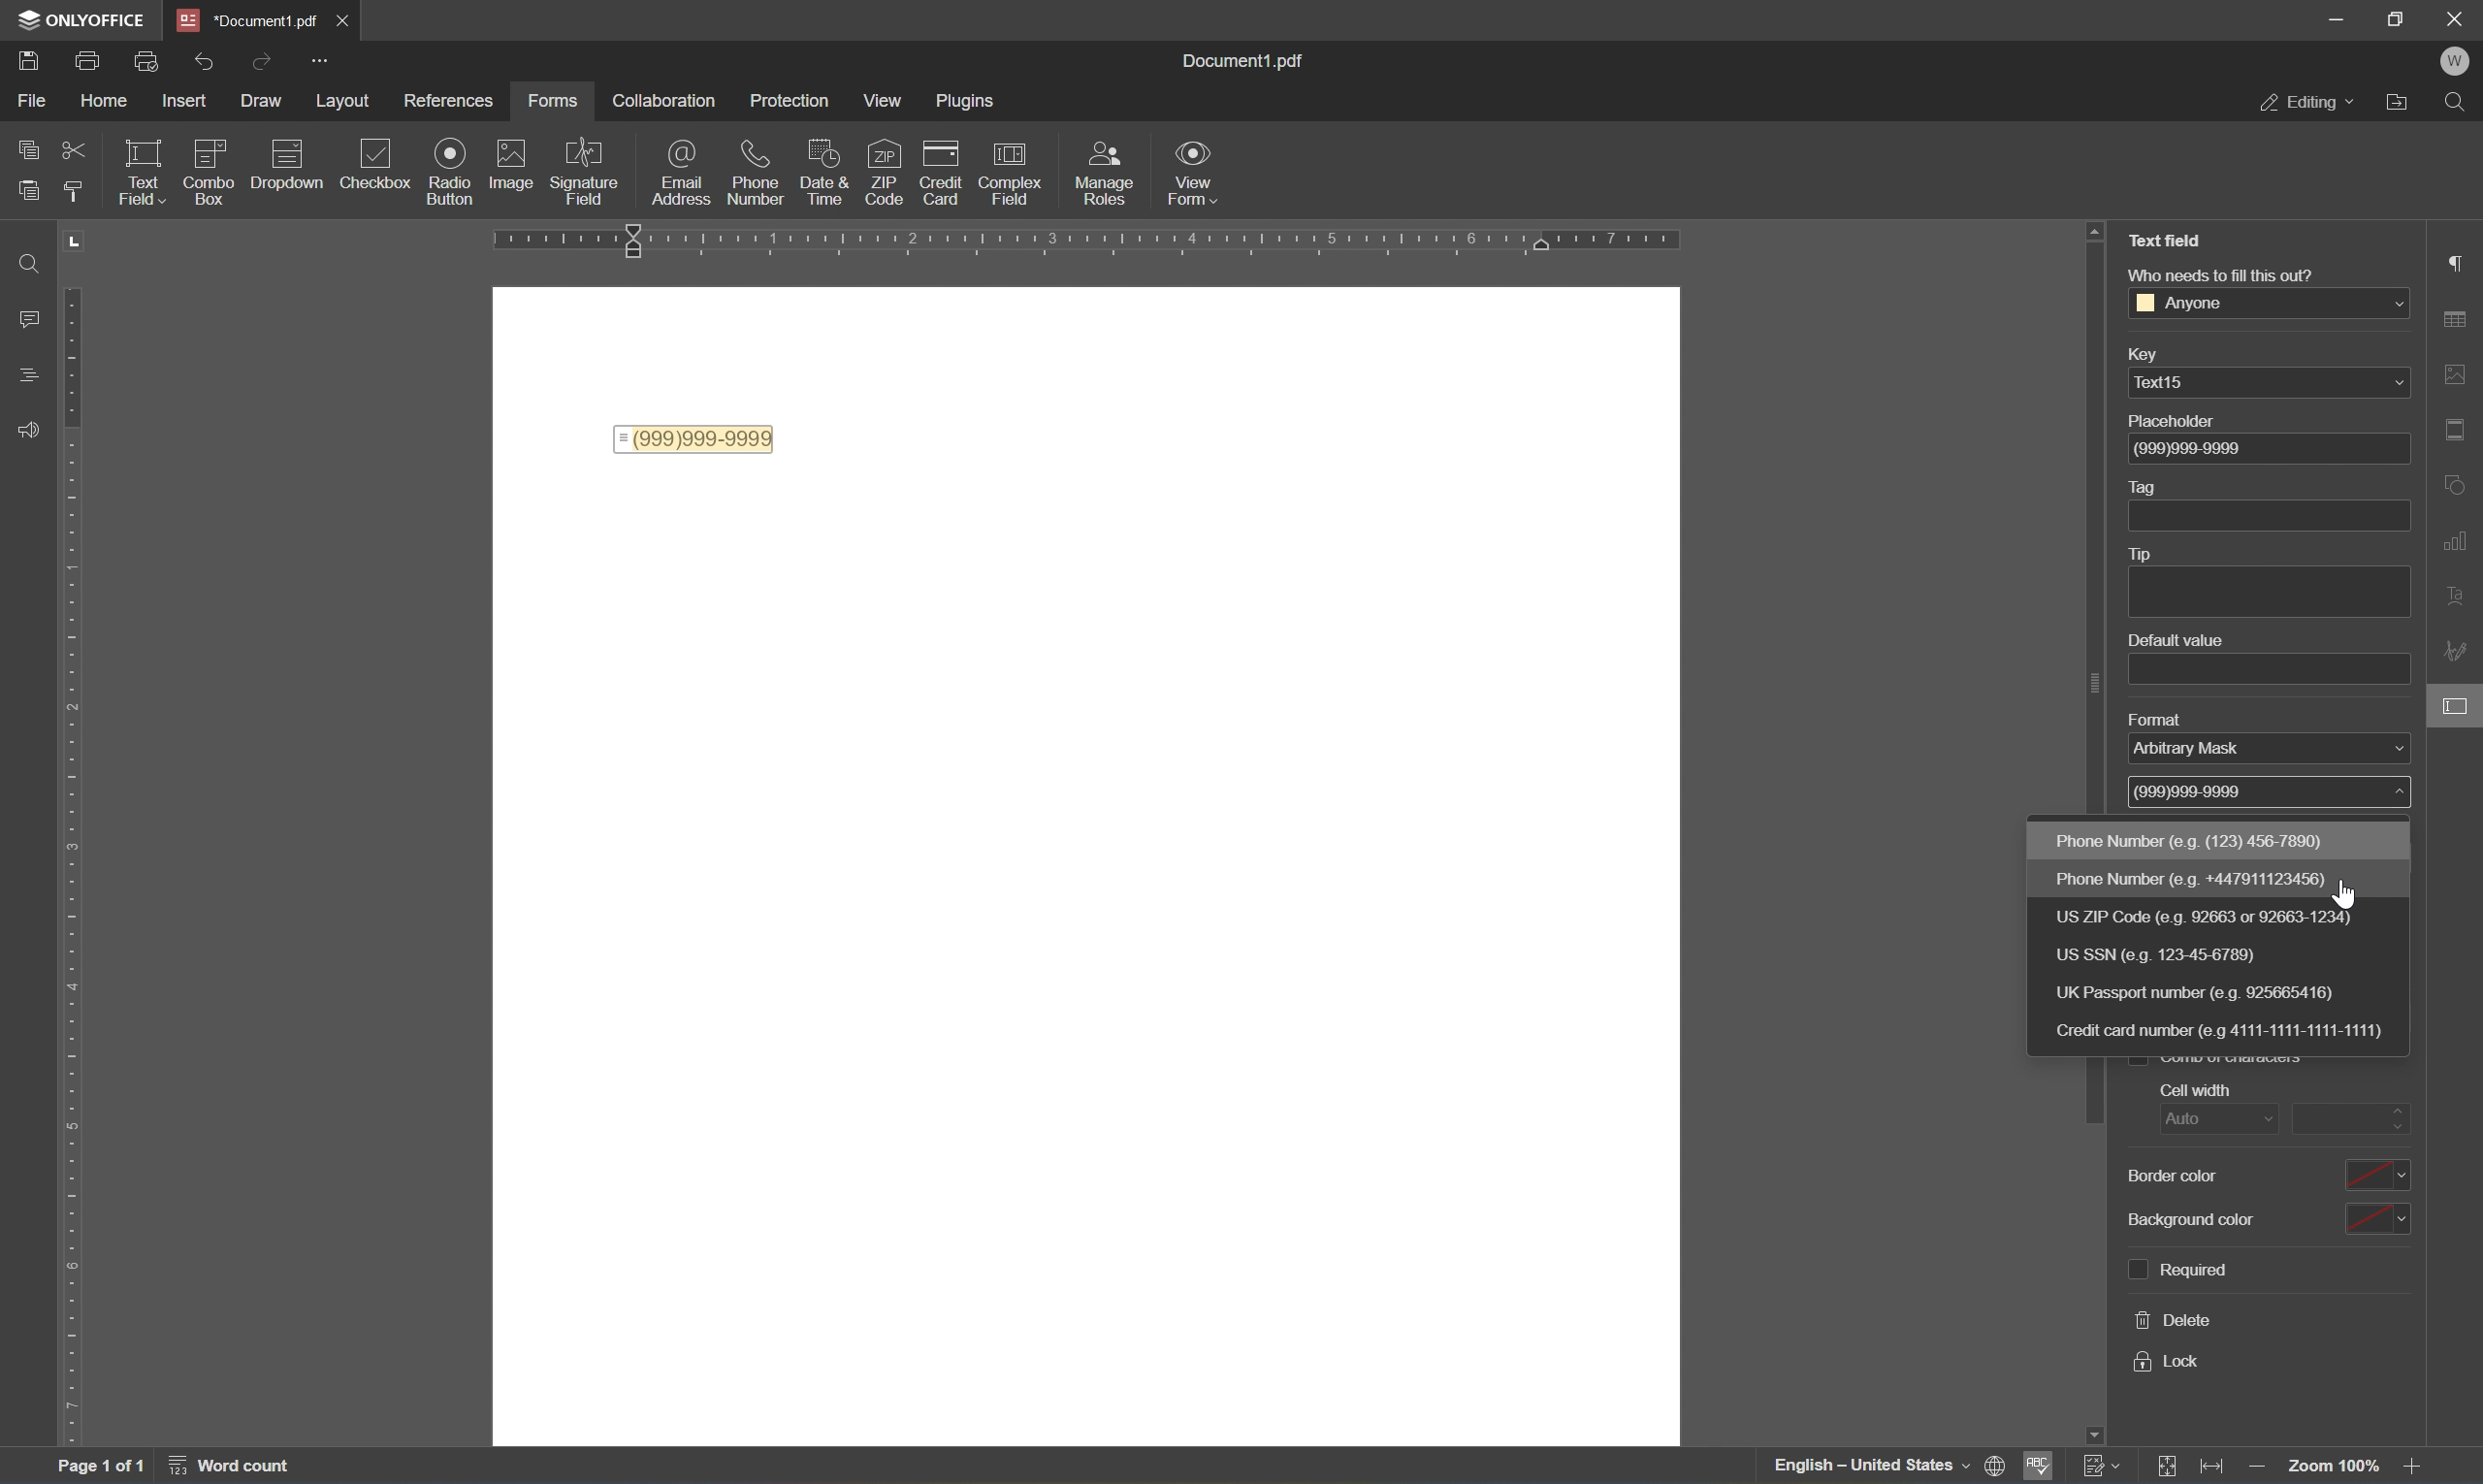 This screenshot has height=1484, width=2483. Describe the element at coordinates (102, 105) in the screenshot. I see `home` at that location.